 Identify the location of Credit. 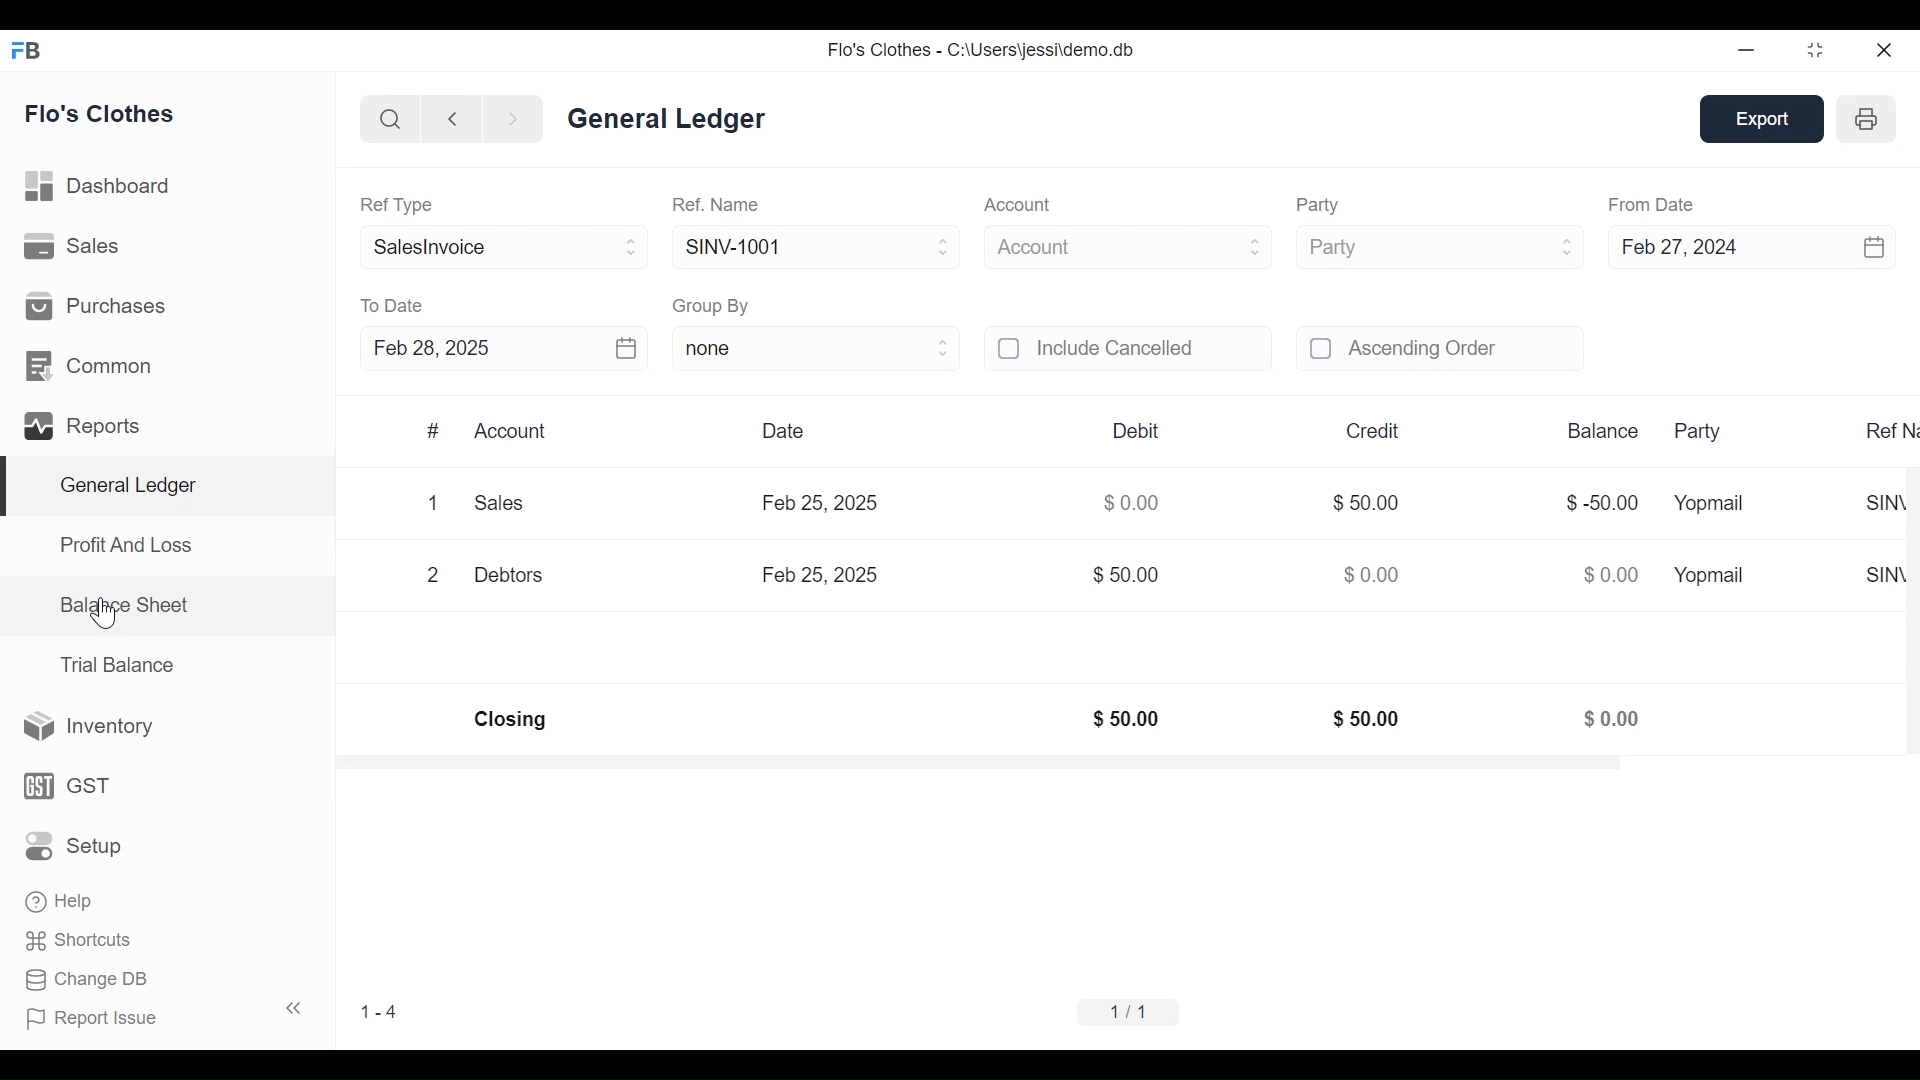
(1374, 432).